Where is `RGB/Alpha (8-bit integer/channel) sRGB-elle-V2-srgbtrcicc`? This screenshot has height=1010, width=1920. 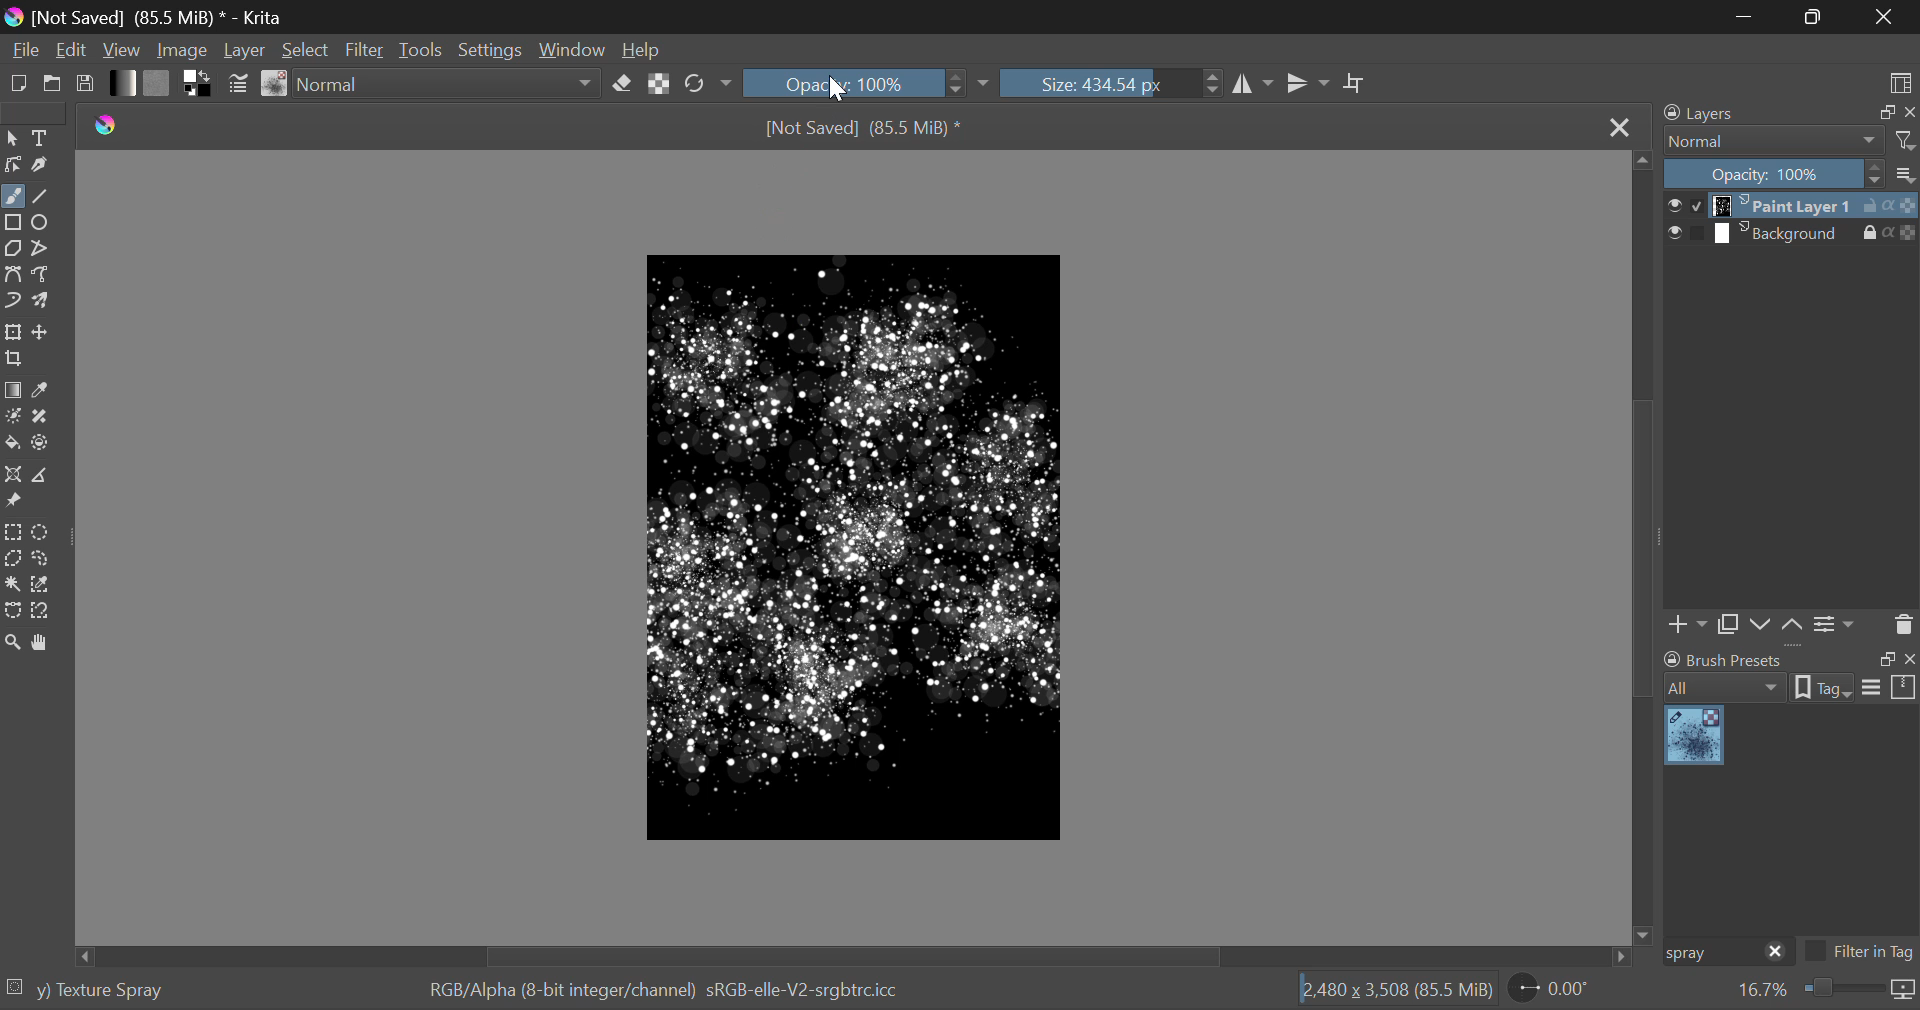 RGB/Alpha (8-bit integer/channel) sRGB-elle-V2-srgbtrcicc is located at coordinates (666, 991).